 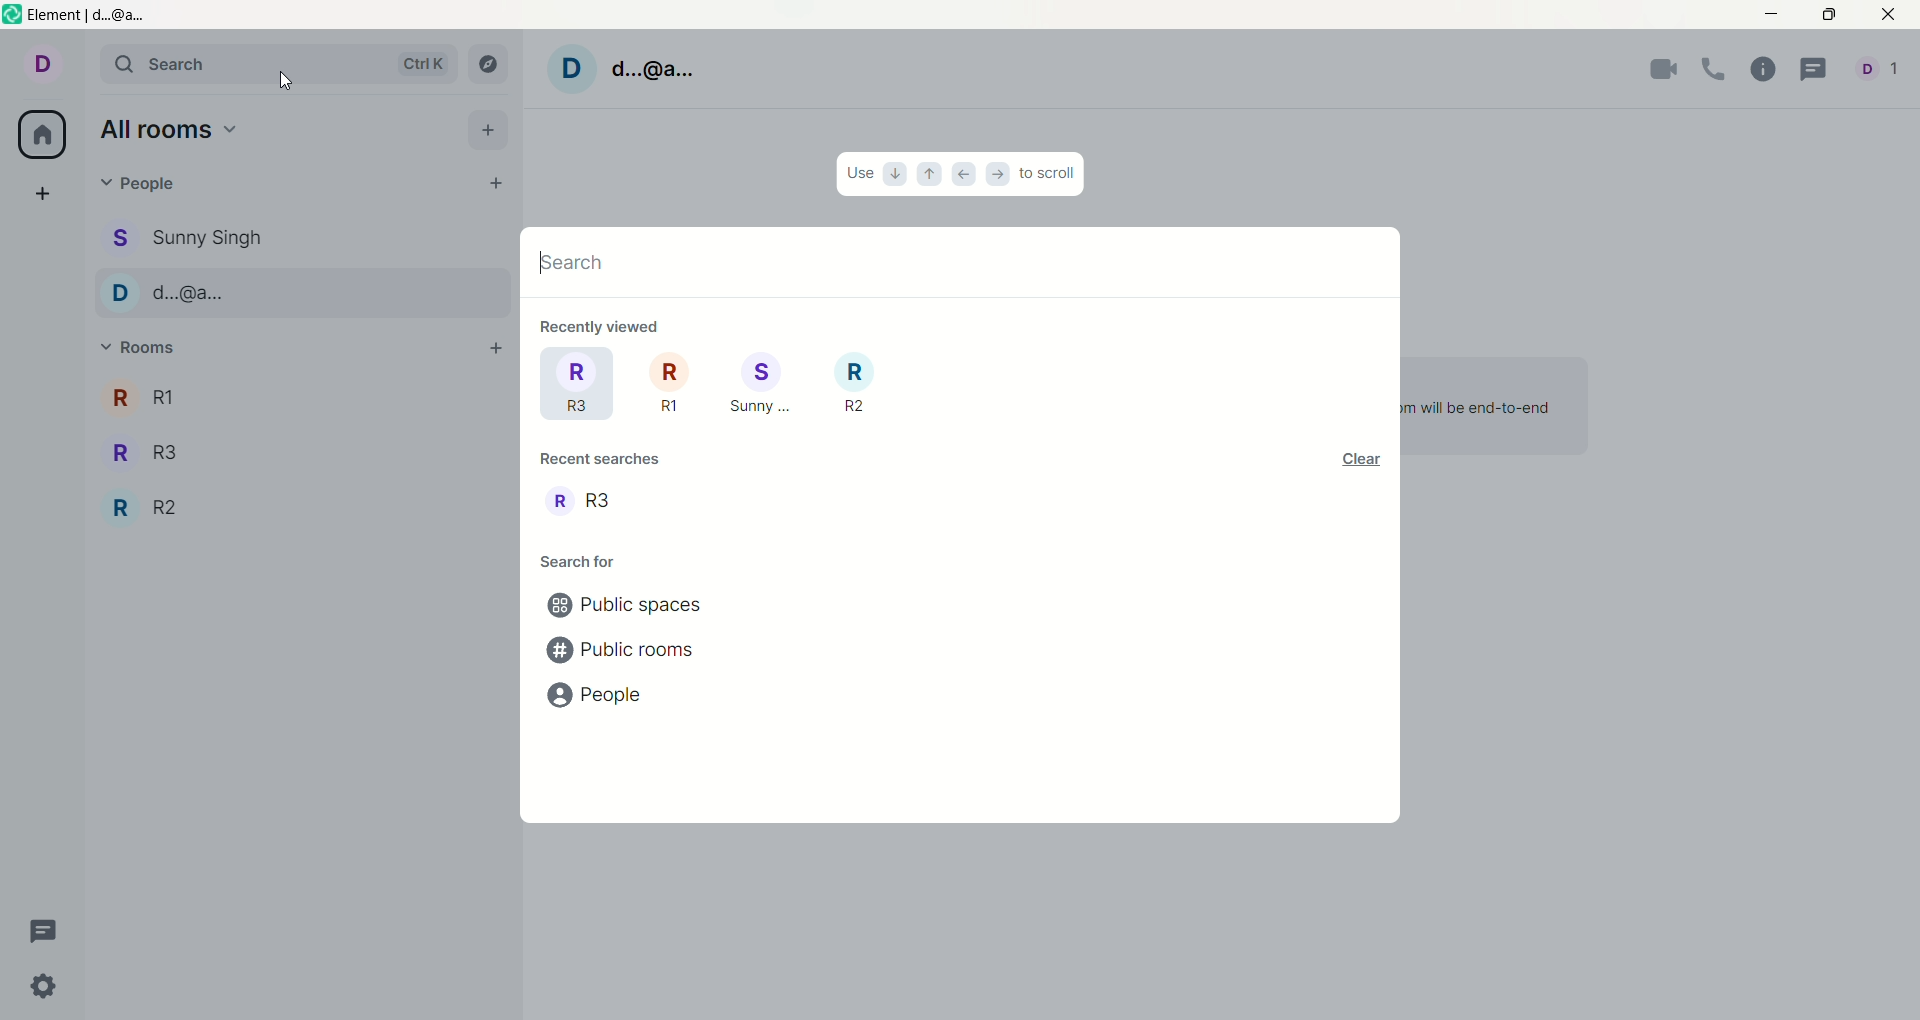 What do you see at coordinates (139, 342) in the screenshot?
I see `rooms` at bounding box center [139, 342].